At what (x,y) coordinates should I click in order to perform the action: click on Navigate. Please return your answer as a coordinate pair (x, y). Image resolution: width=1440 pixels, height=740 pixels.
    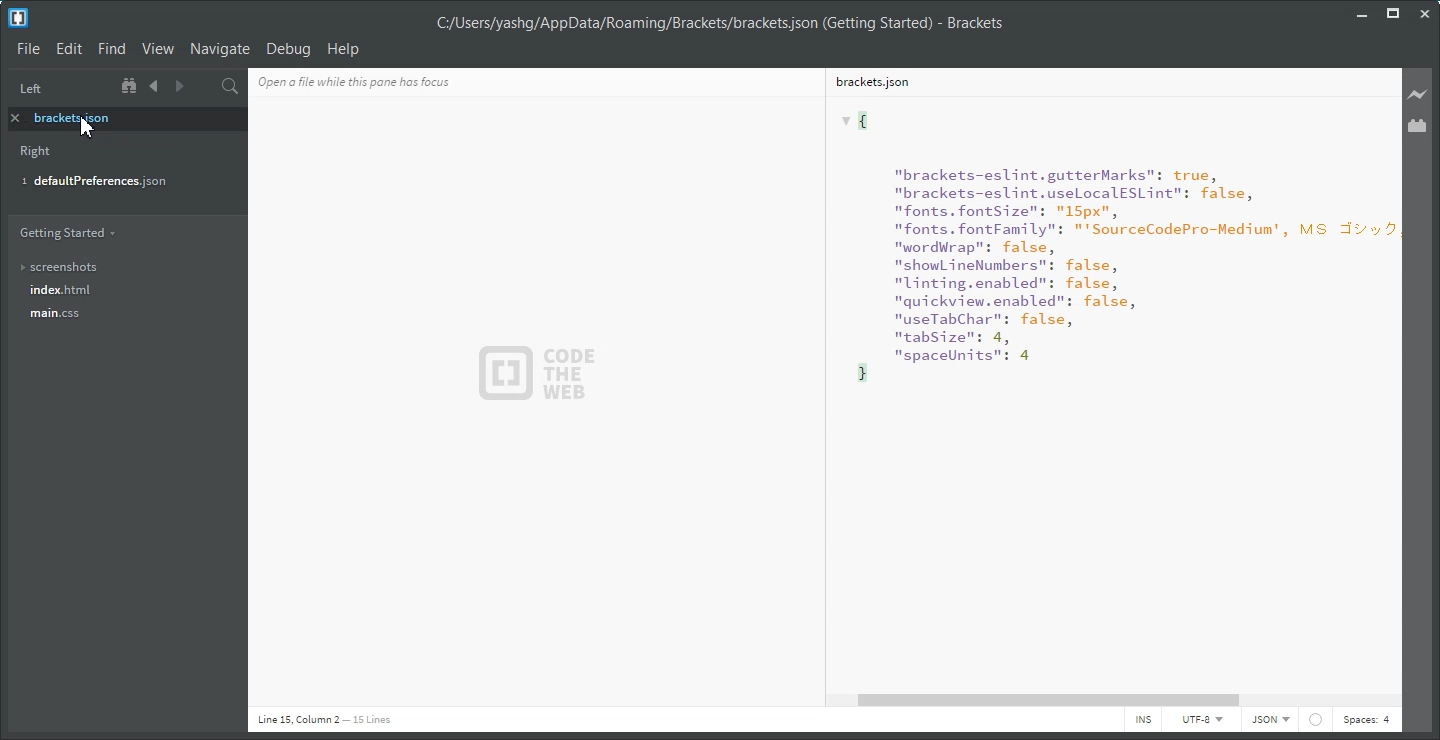
    Looking at the image, I should click on (220, 48).